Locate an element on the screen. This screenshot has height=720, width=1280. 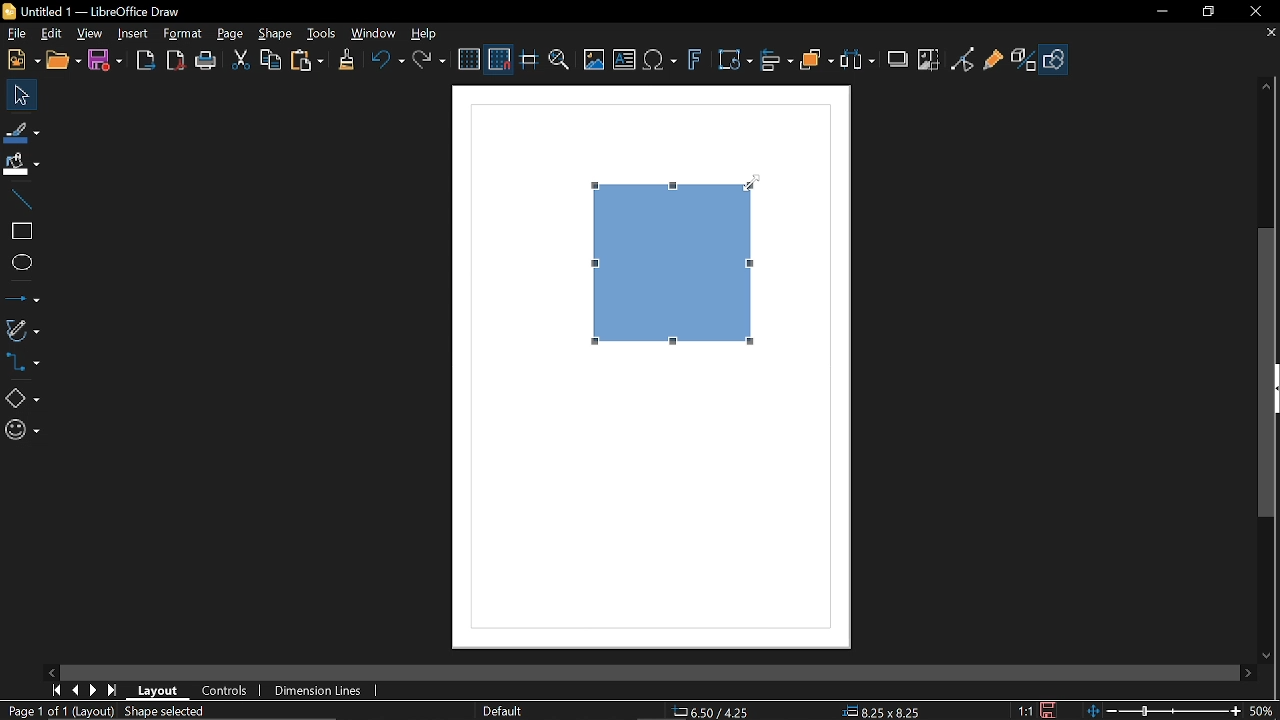
Move down is located at coordinates (1267, 656).